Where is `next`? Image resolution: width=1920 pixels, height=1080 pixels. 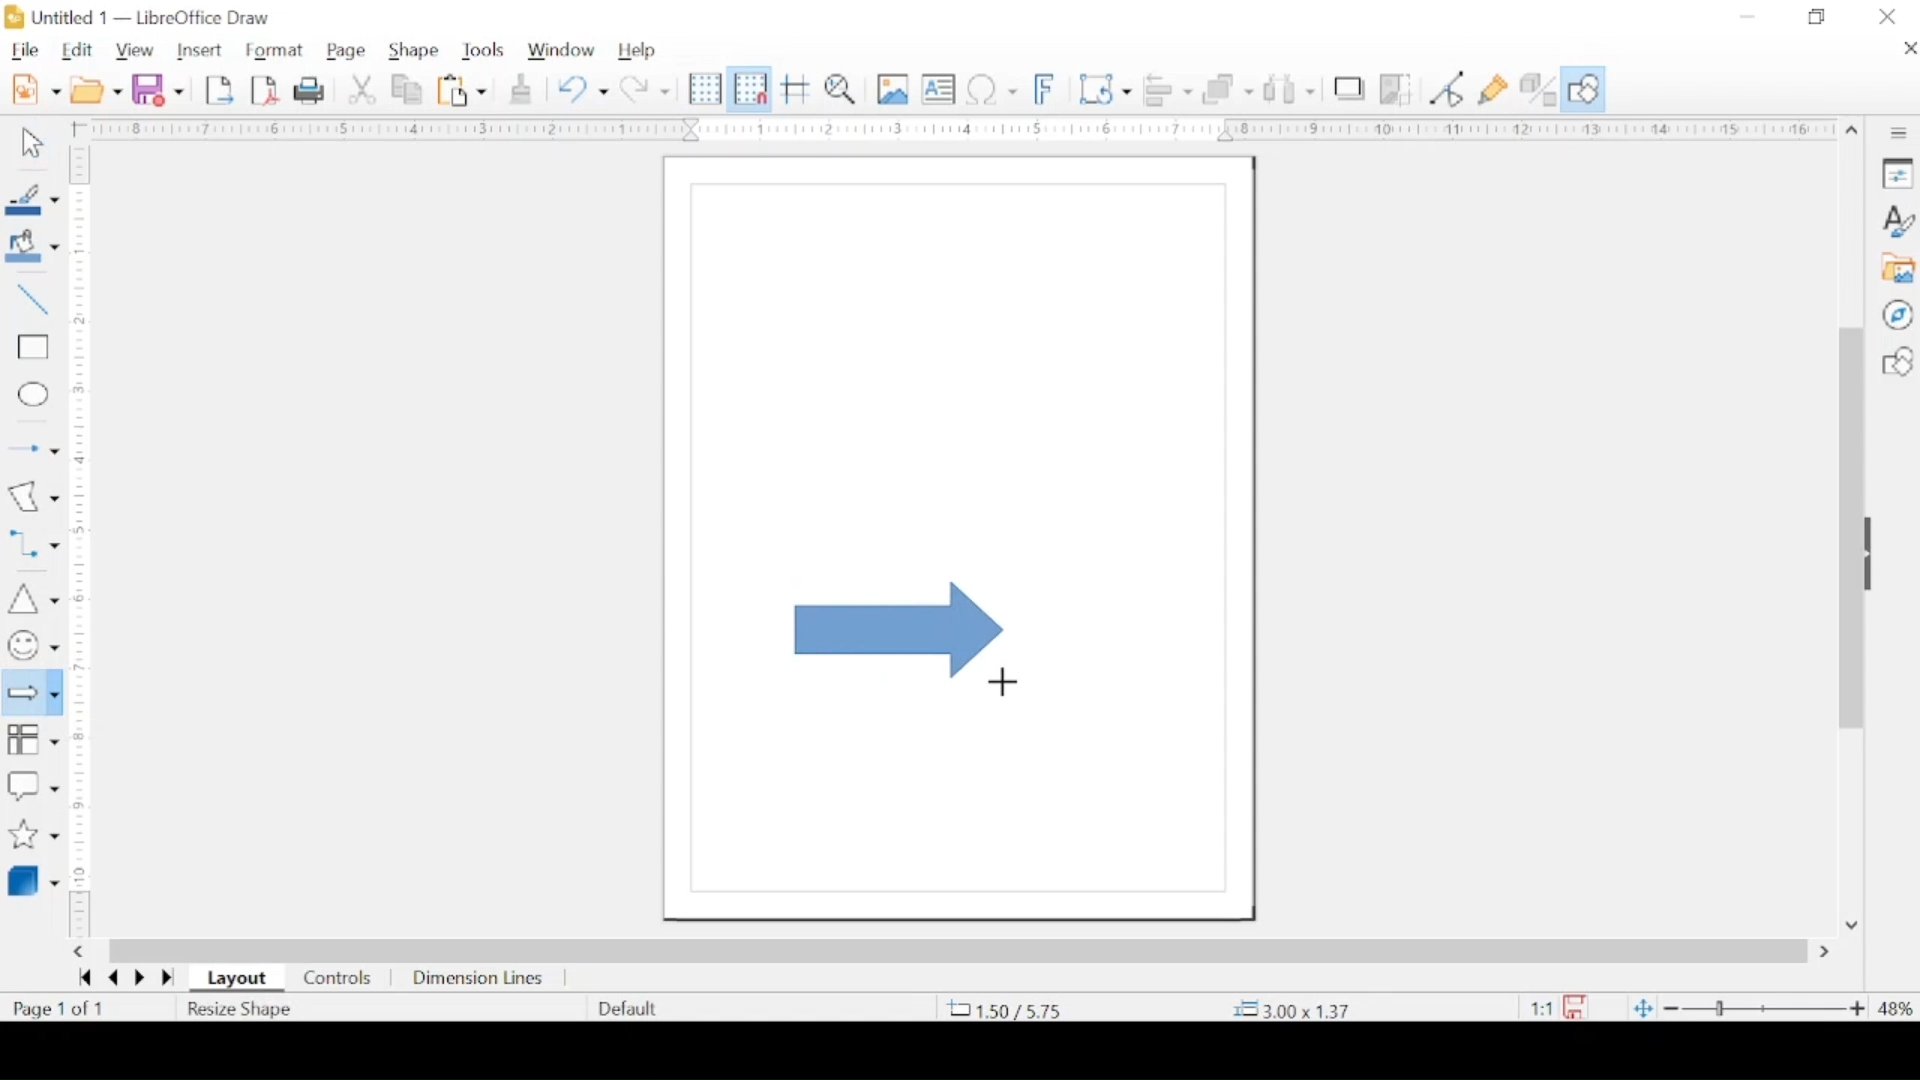 next is located at coordinates (139, 978).